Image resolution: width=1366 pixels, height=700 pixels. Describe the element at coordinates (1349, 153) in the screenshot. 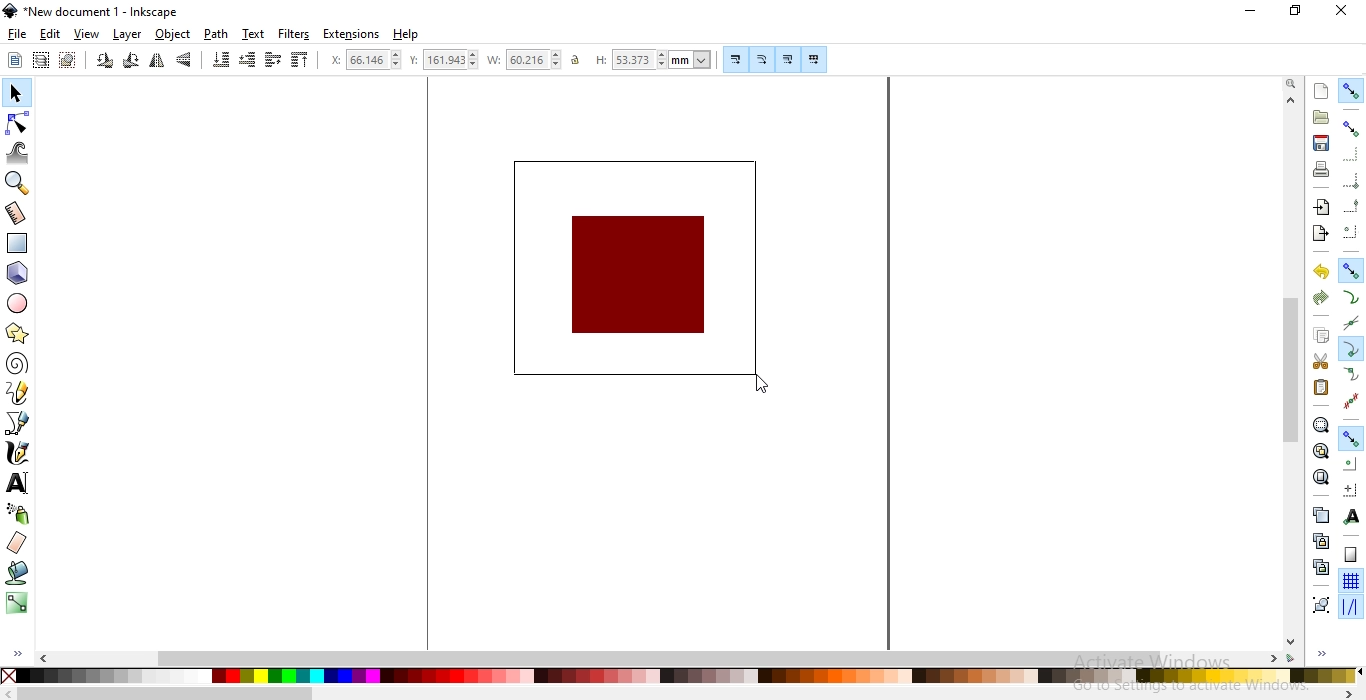

I see `snap to edges of bounding box` at that location.